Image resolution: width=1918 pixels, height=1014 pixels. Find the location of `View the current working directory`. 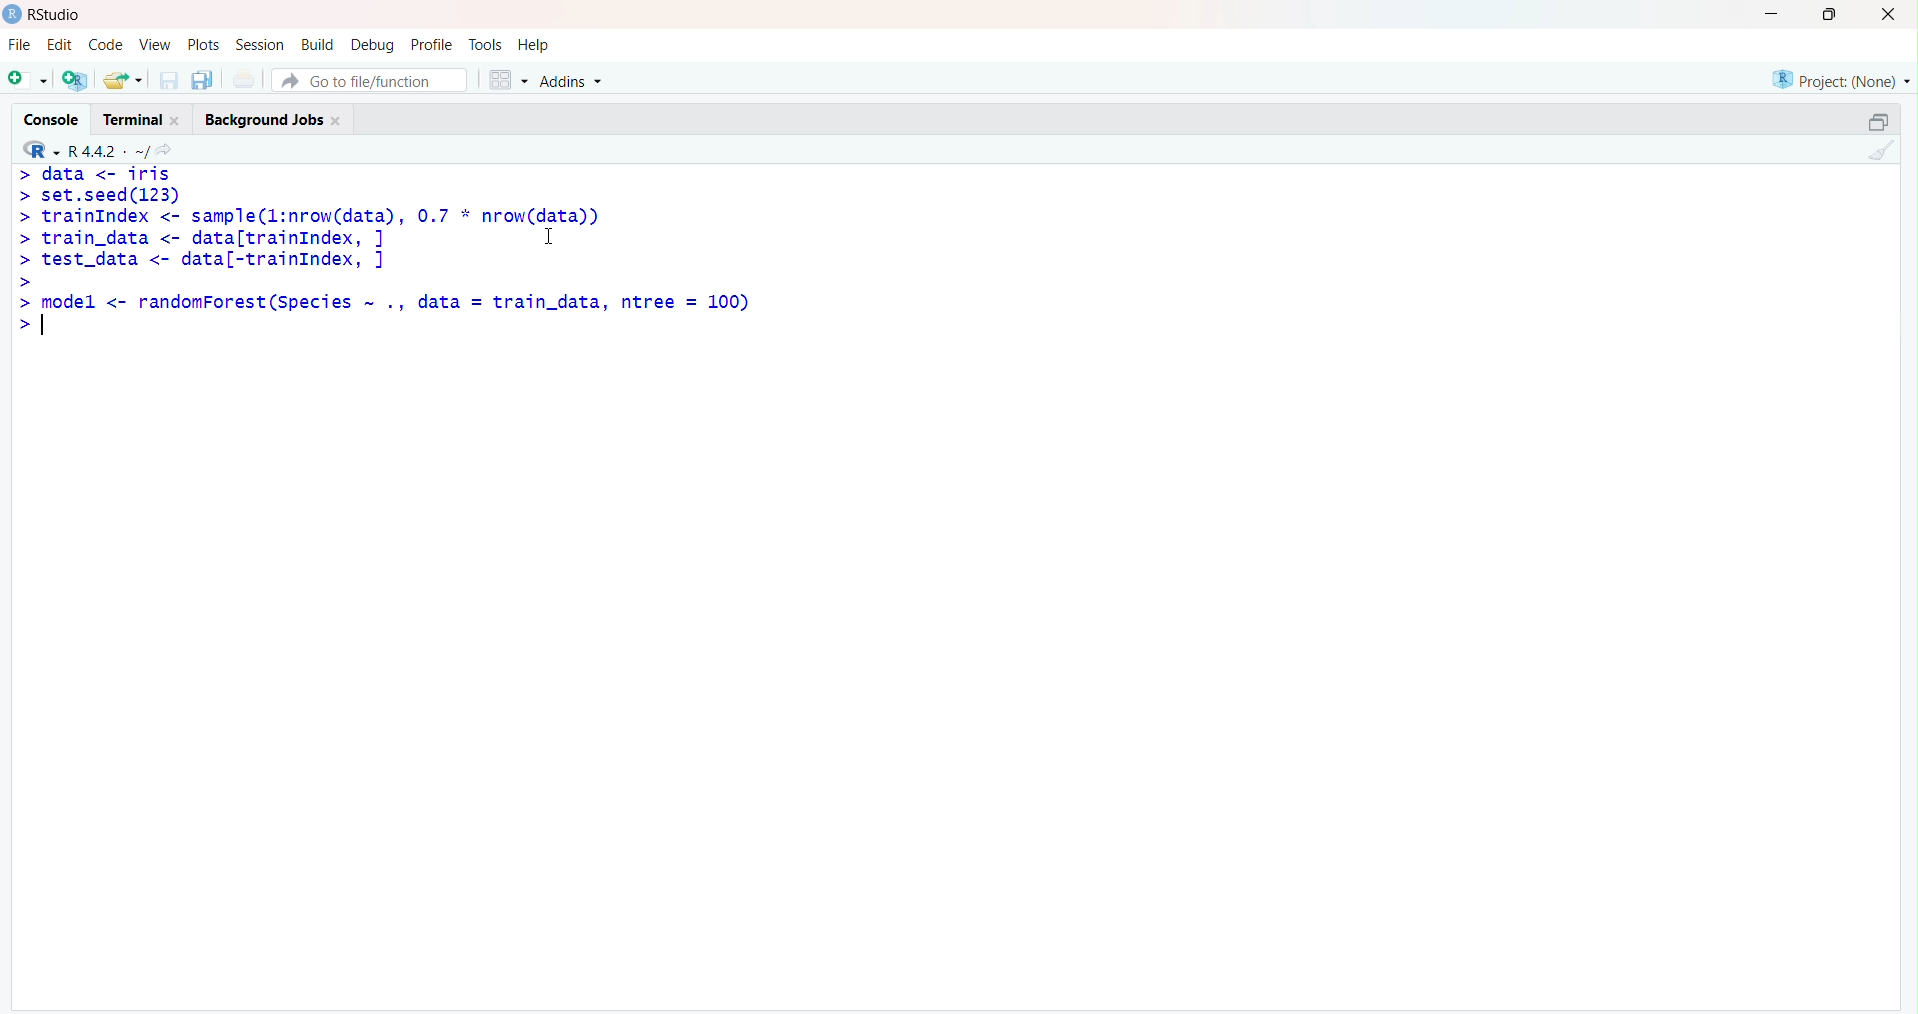

View the current working directory is located at coordinates (173, 148).